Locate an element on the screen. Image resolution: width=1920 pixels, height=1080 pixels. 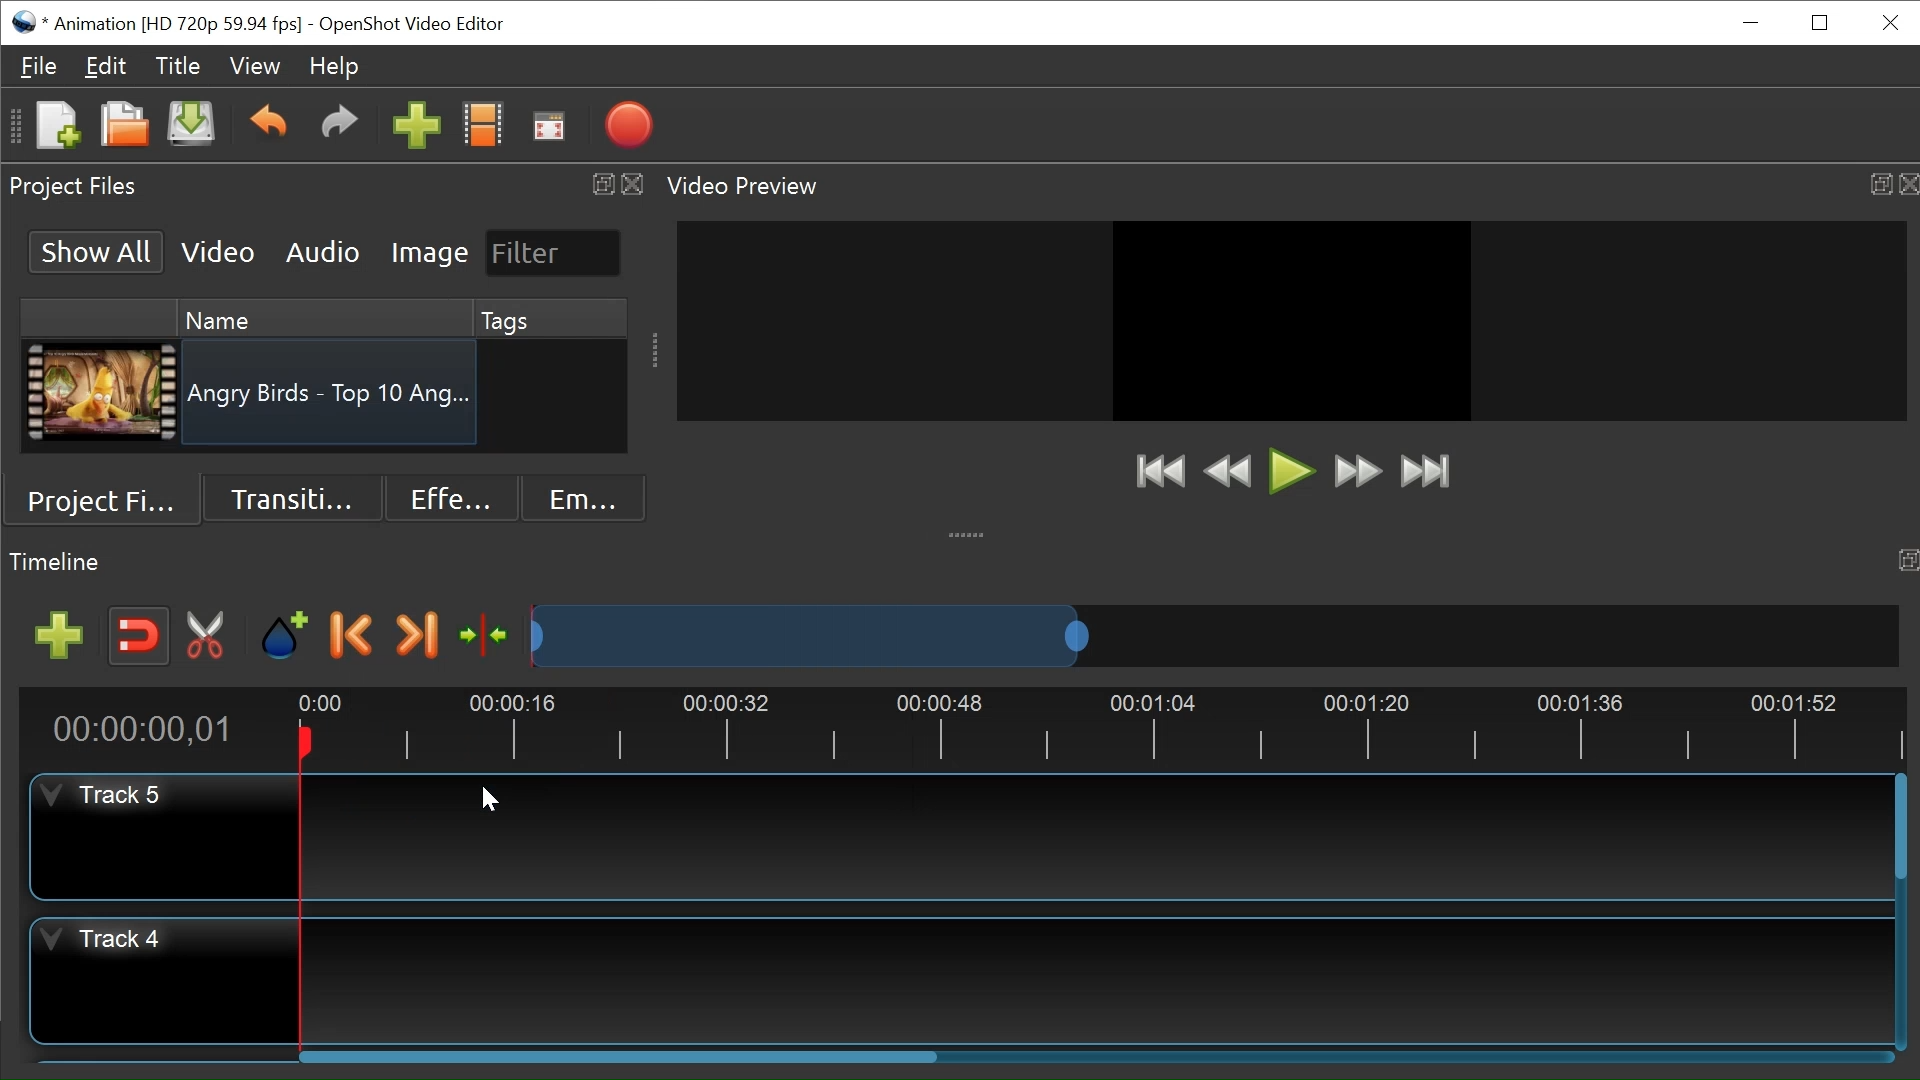
Current Position is located at coordinates (151, 729).